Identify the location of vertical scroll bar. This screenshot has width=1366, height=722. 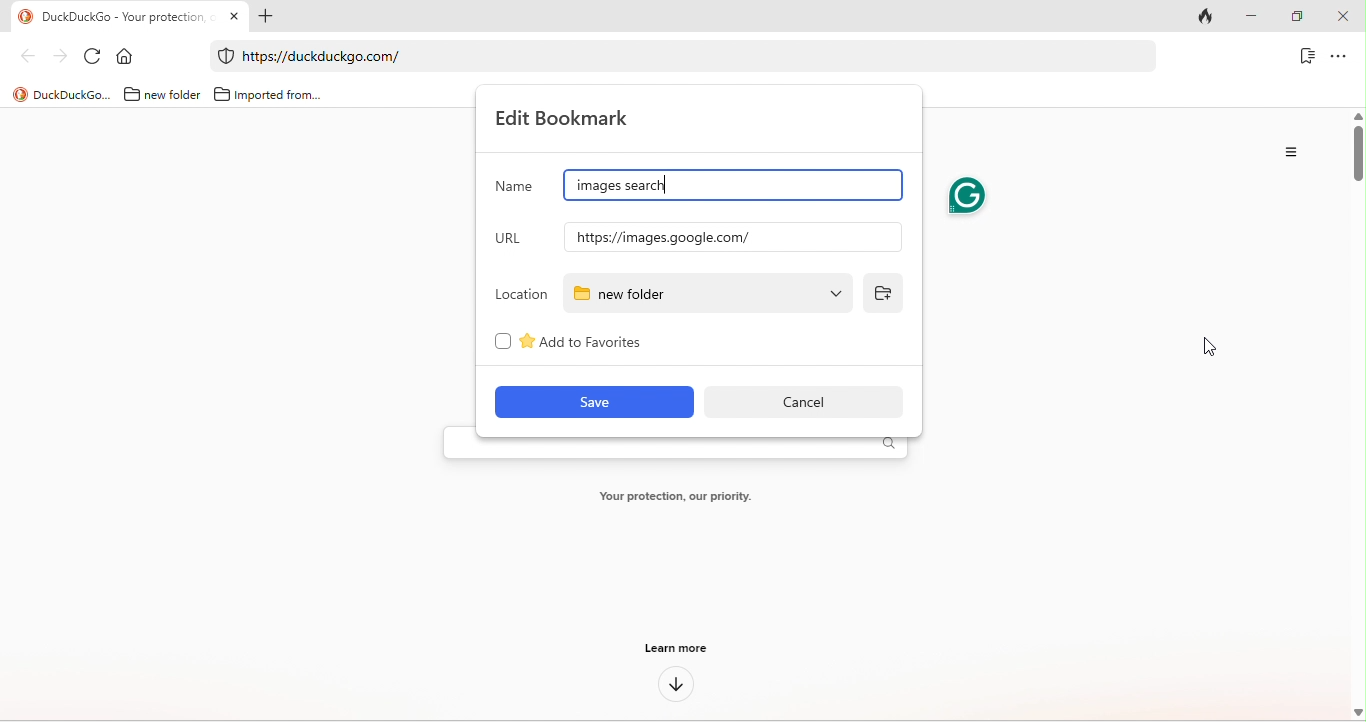
(1357, 152).